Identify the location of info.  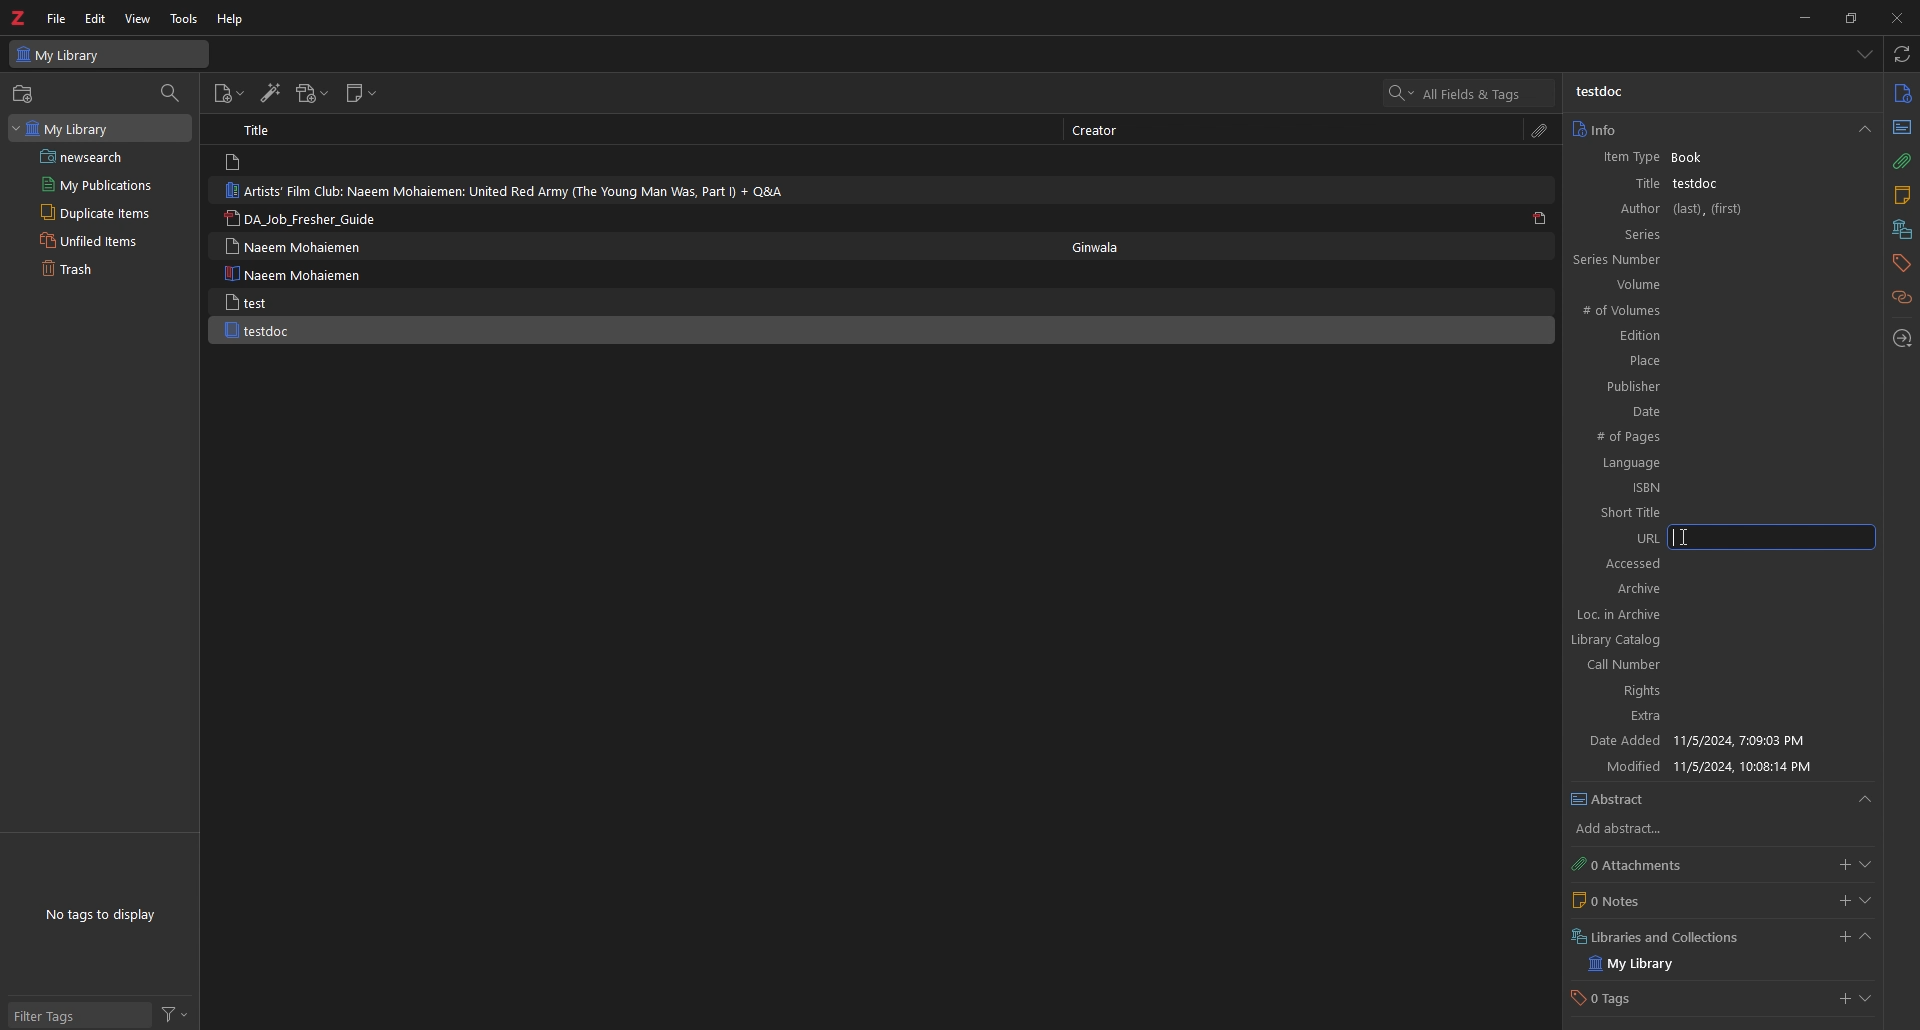
(1901, 93).